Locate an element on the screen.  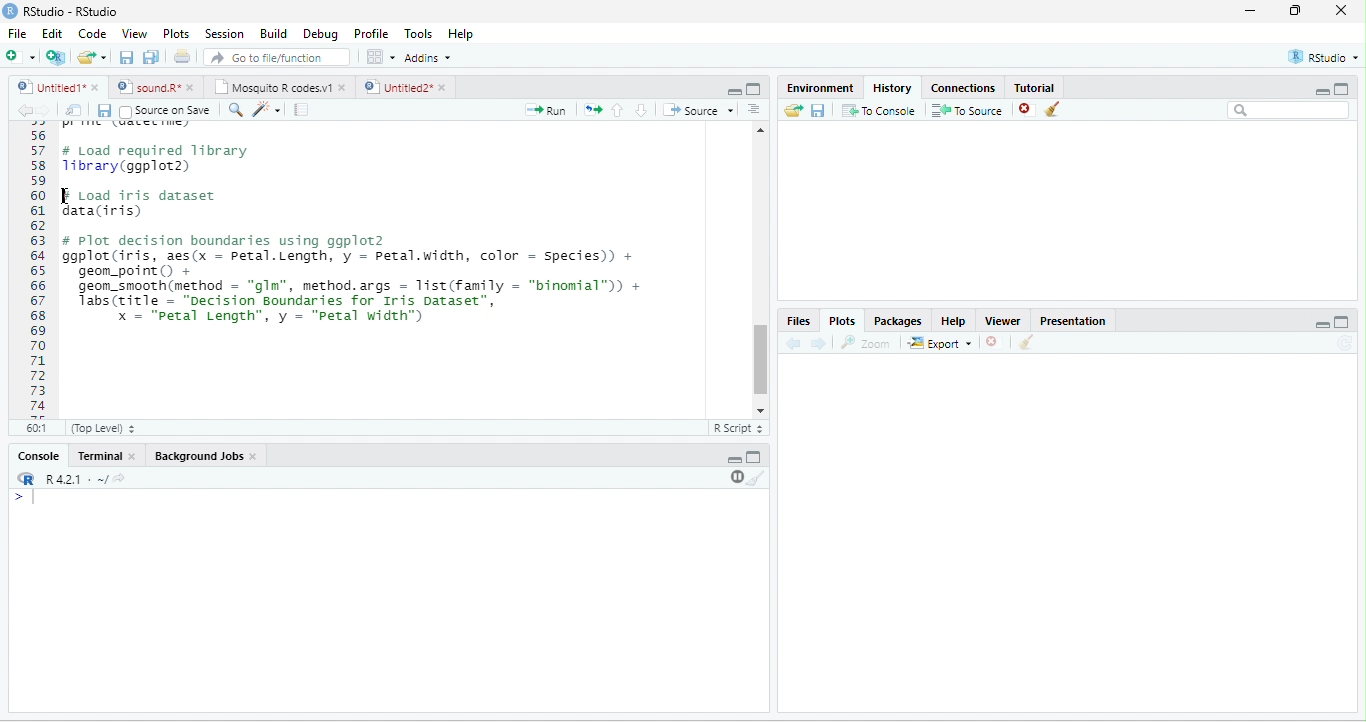
minimize is located at coordinates (1321, 92).